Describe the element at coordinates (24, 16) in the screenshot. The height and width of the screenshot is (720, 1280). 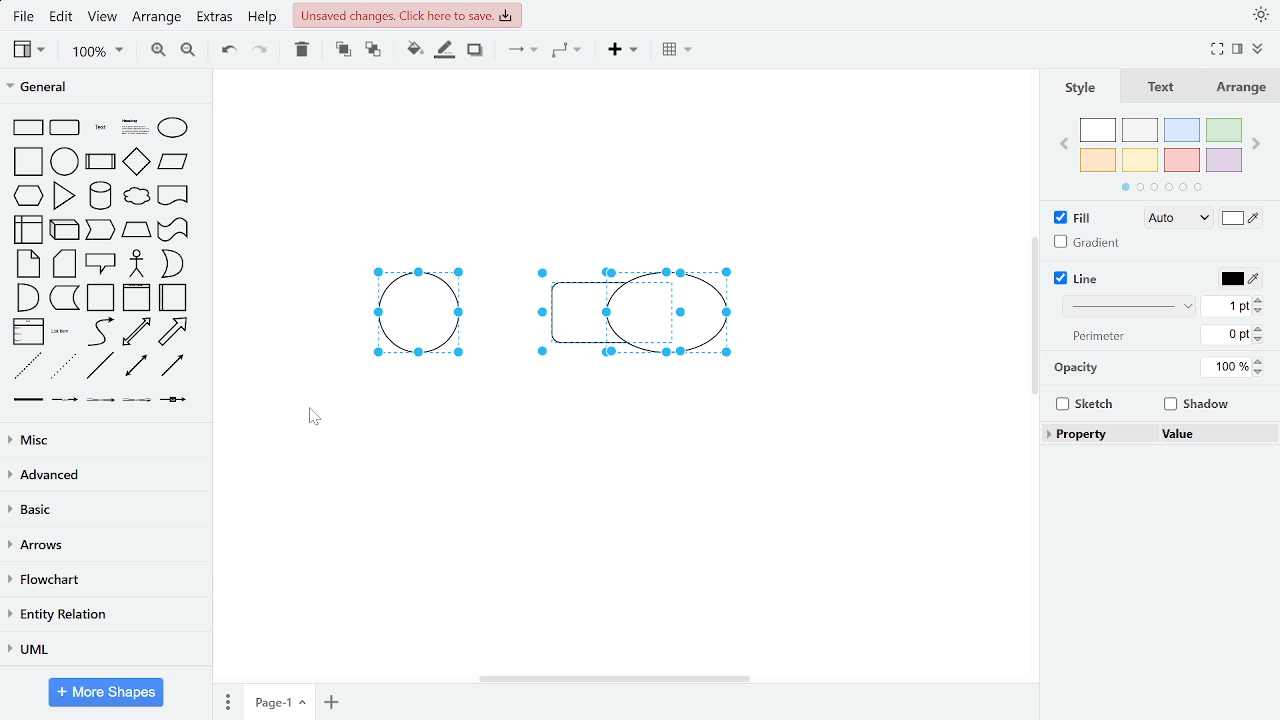
I see `file` at that location.